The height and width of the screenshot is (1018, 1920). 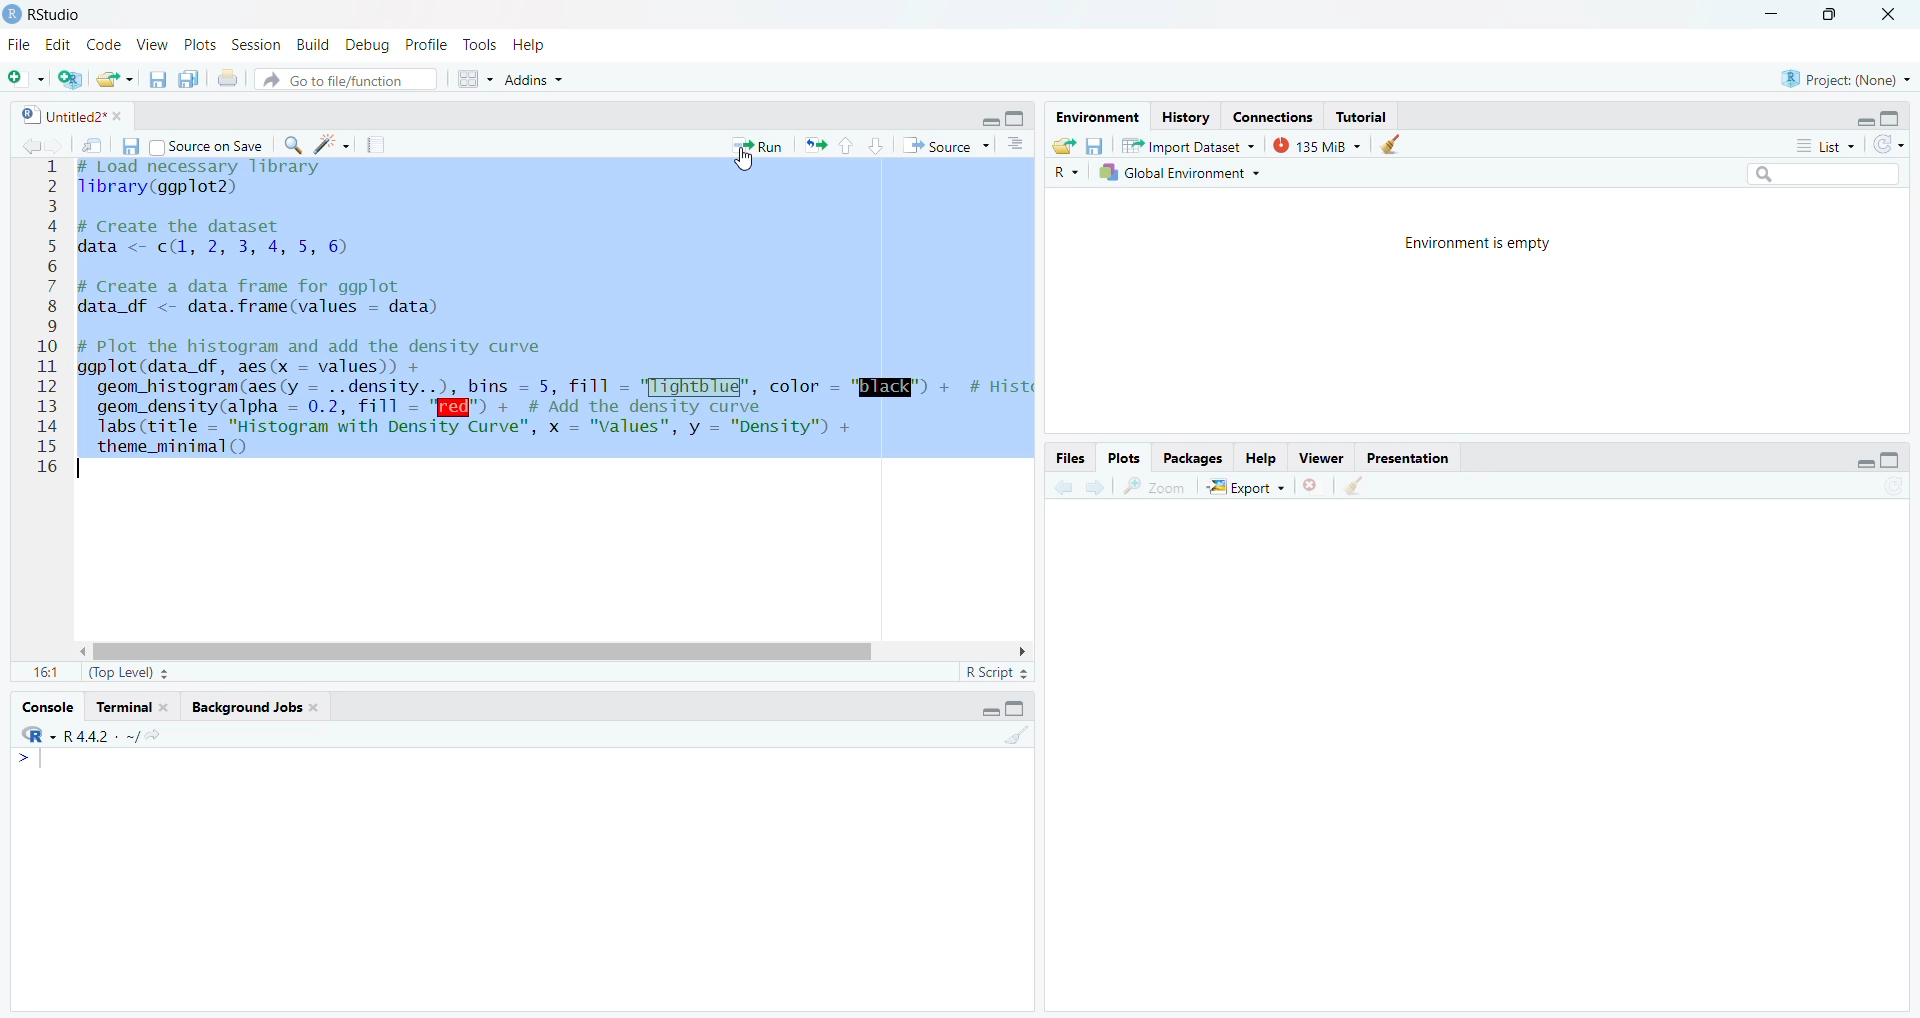 What do you see at coordinates (91, 145) in the screenshot?
I see `show in new window` at bounding box center [91, 145].